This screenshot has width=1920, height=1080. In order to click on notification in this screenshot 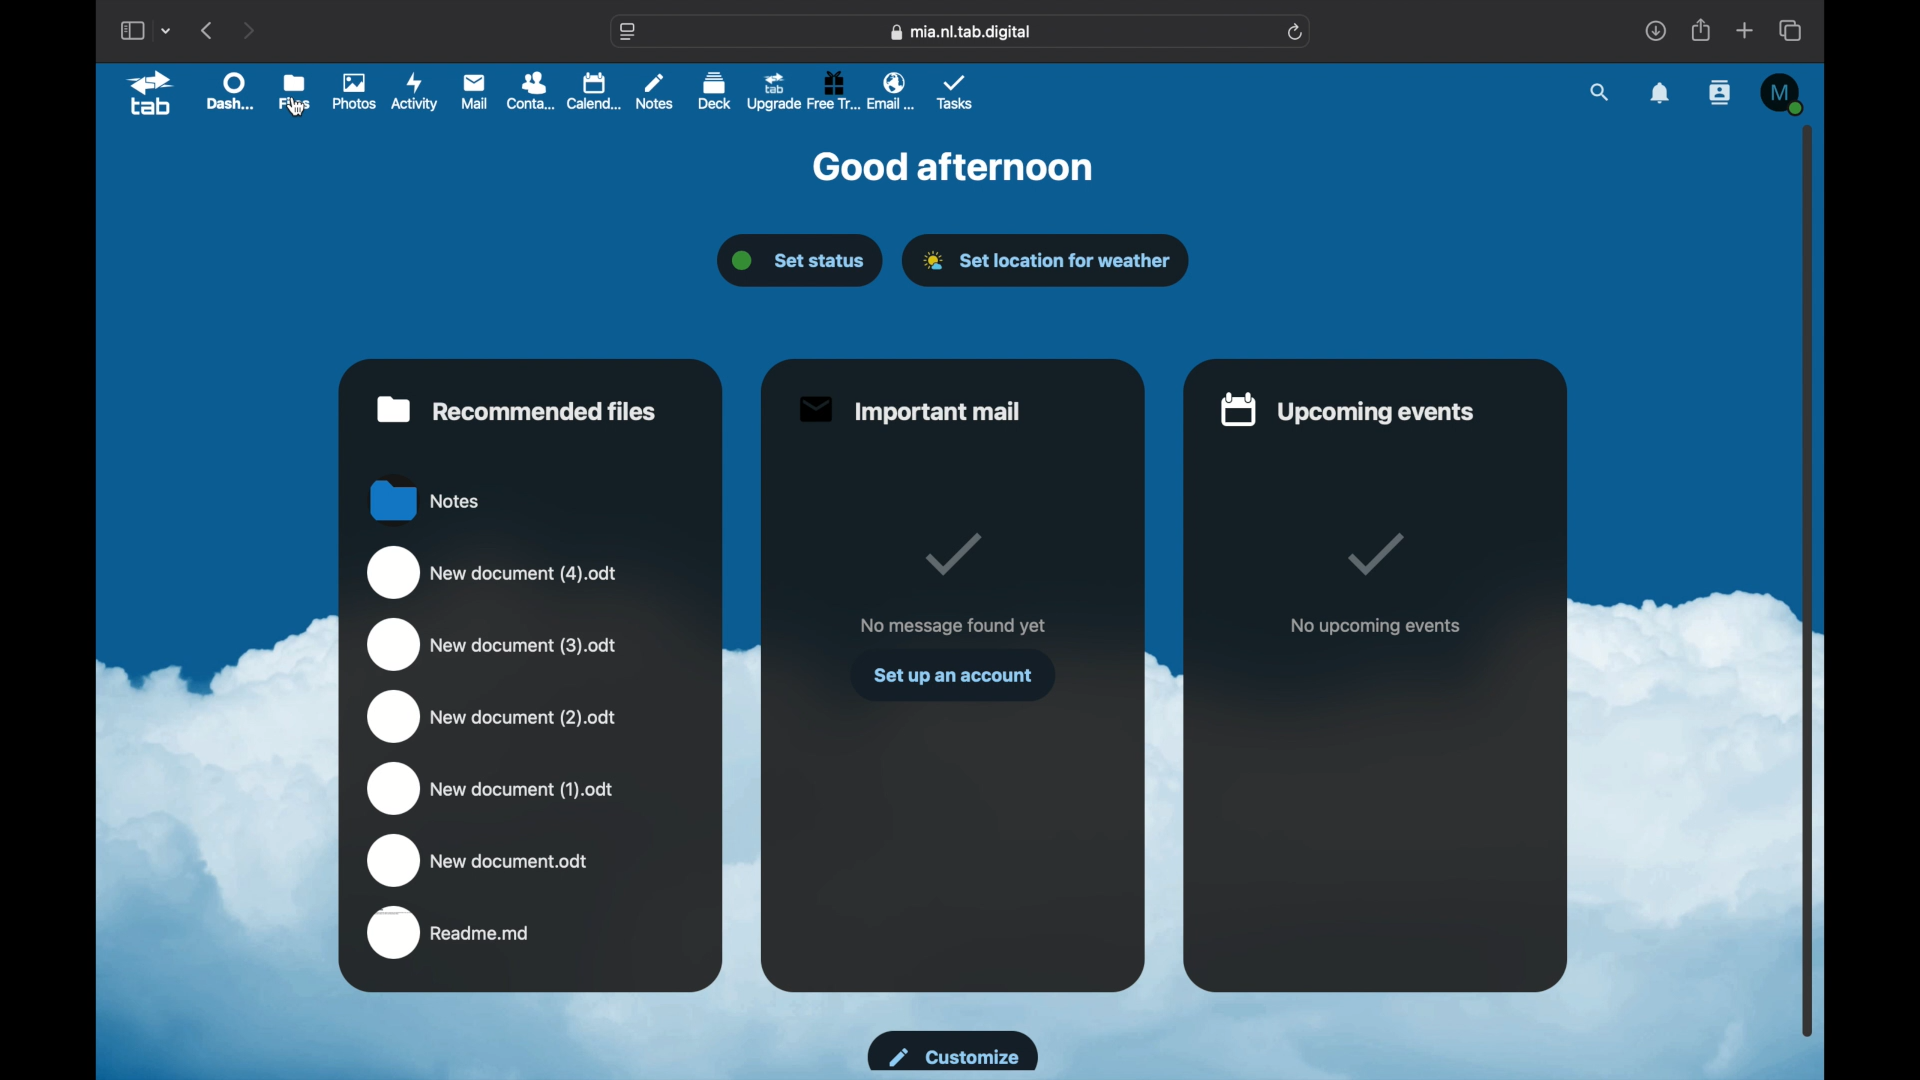, I will do `click(1661, 93)`.